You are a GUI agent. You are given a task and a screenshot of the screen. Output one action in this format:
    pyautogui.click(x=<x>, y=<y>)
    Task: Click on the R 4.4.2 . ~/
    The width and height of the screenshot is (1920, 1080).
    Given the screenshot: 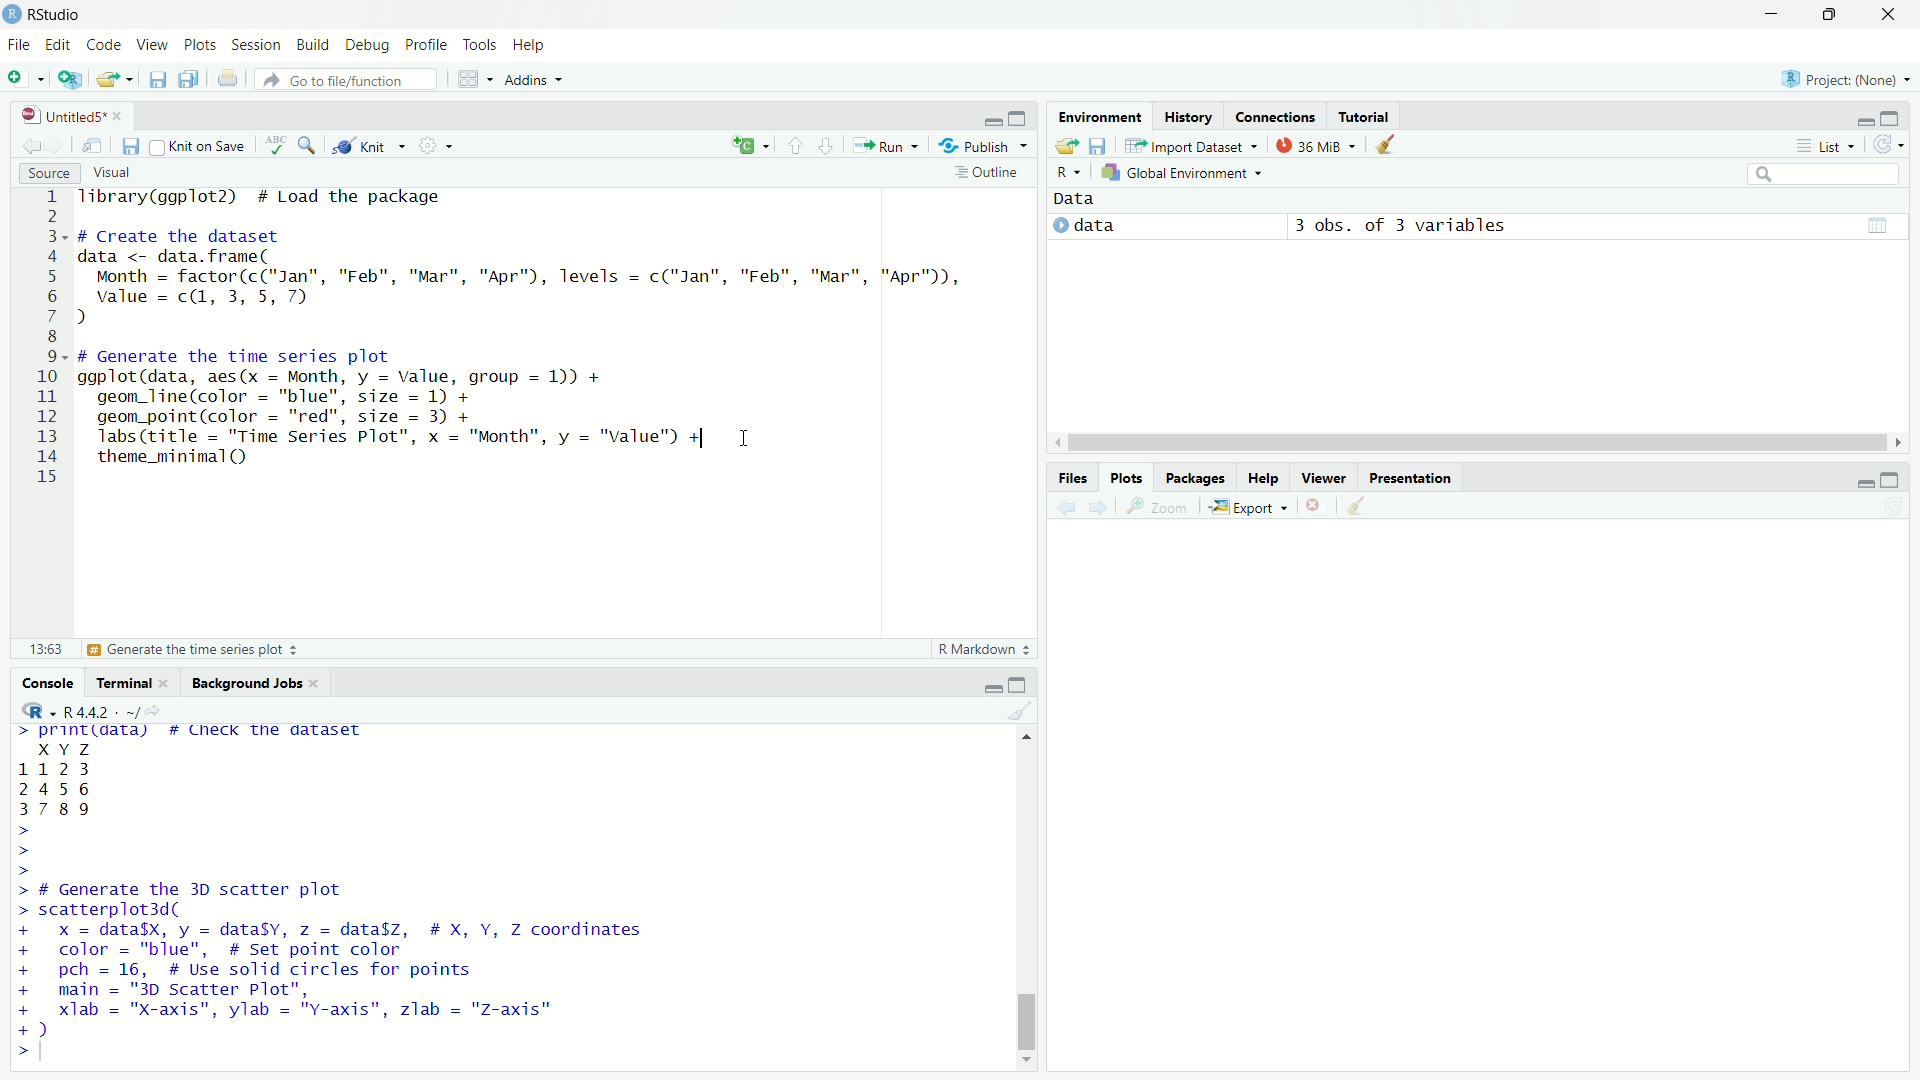 What is the action you would take?
    pyautogui.click(x=101, y=711)
    